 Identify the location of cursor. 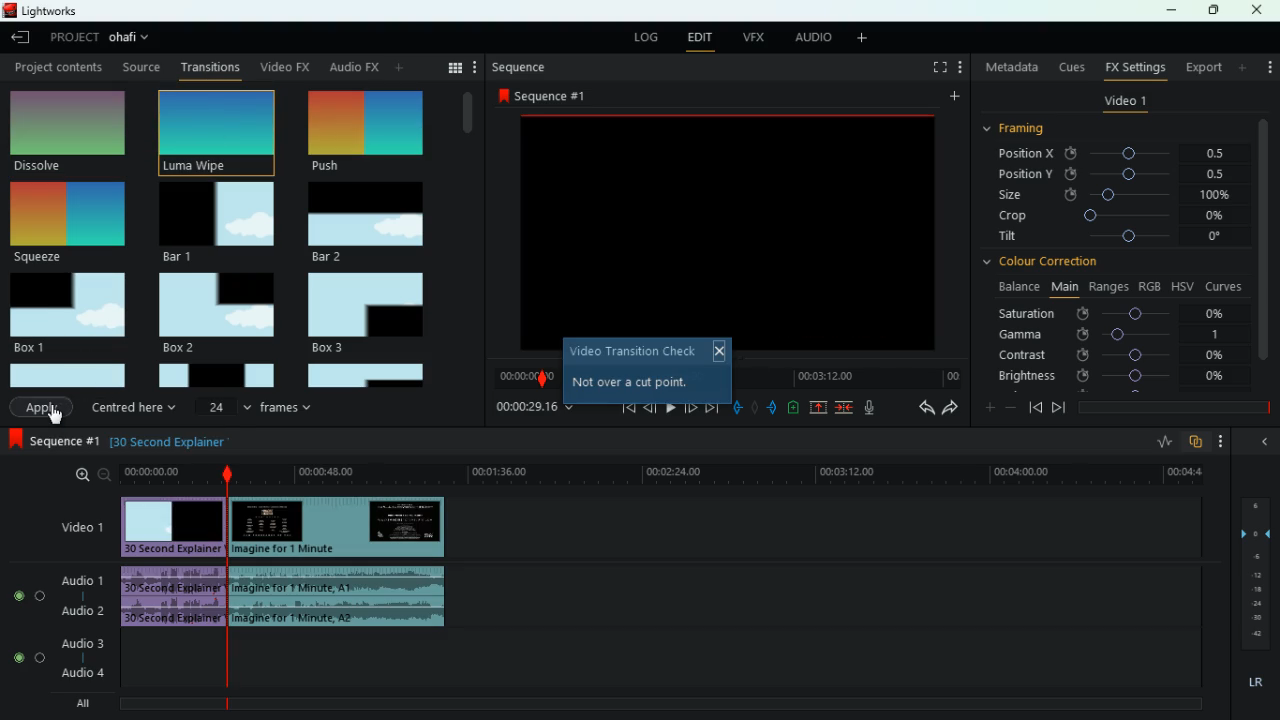
(55, 416).